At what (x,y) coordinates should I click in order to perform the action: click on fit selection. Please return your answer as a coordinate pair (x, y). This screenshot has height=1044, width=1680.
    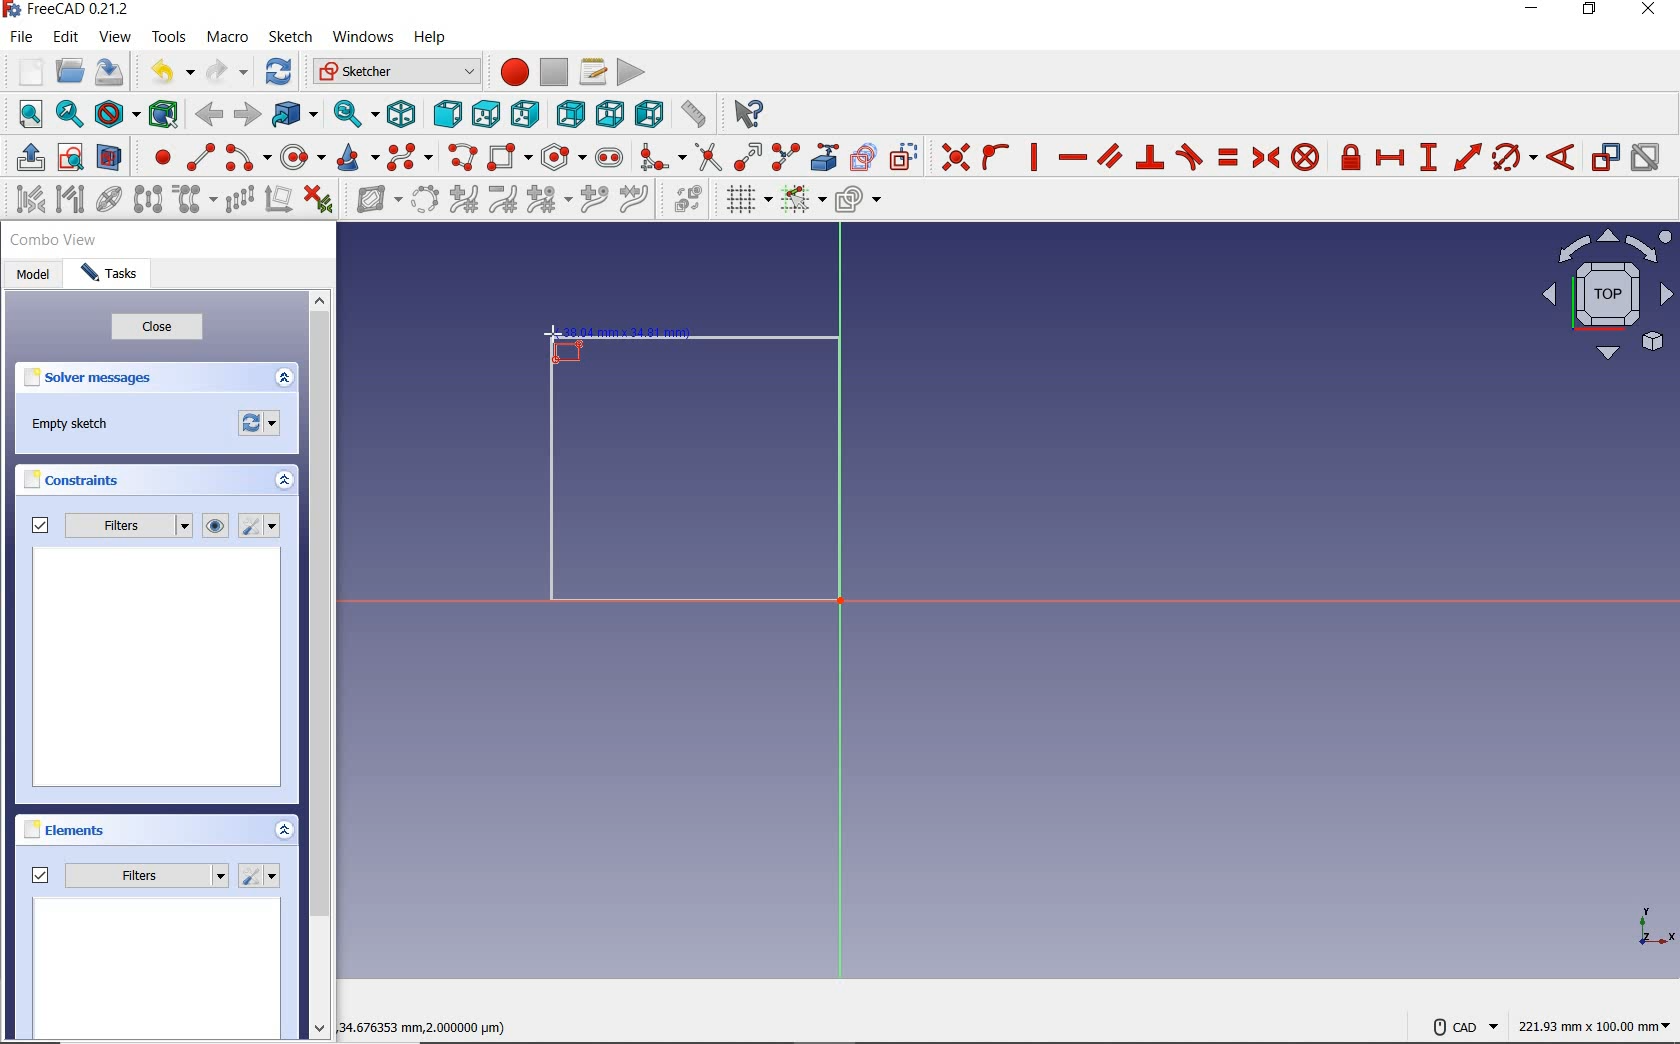
    Looking at the image, I should click on (70, 116).